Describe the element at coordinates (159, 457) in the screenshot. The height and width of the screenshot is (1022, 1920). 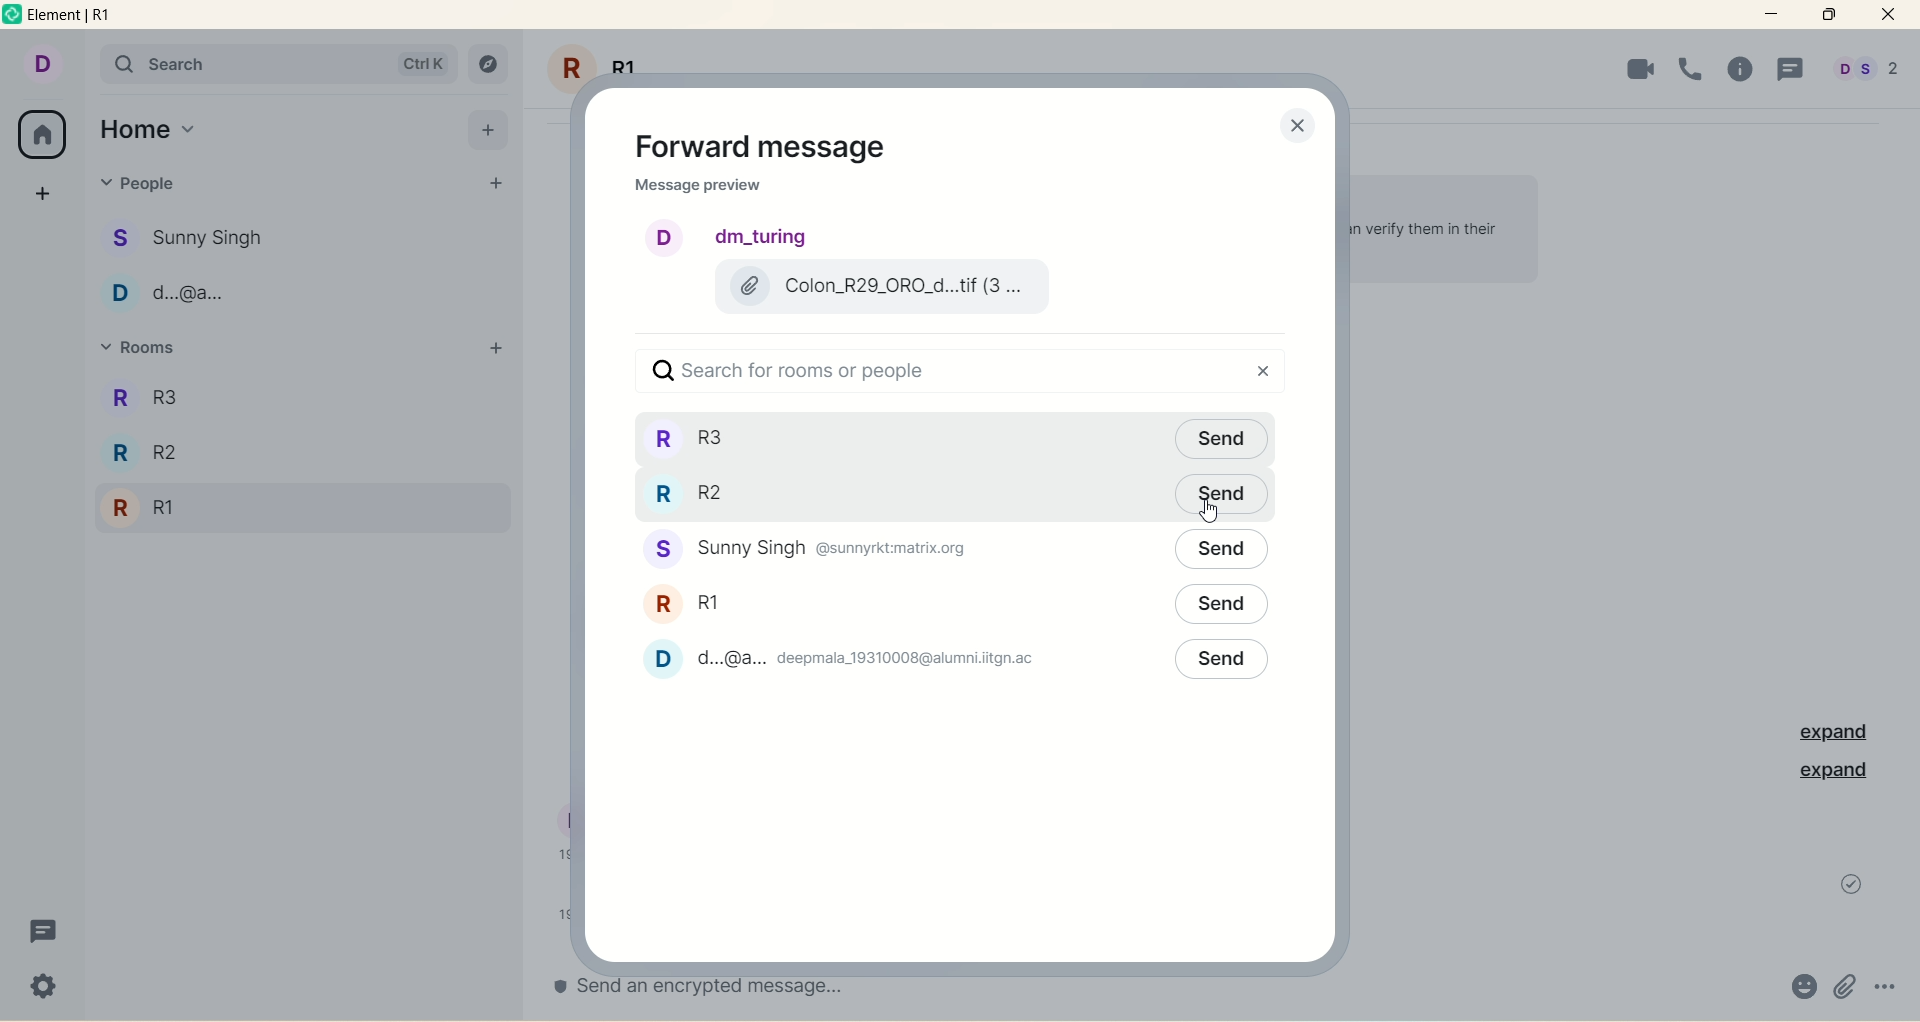
I see `R2` at that location.